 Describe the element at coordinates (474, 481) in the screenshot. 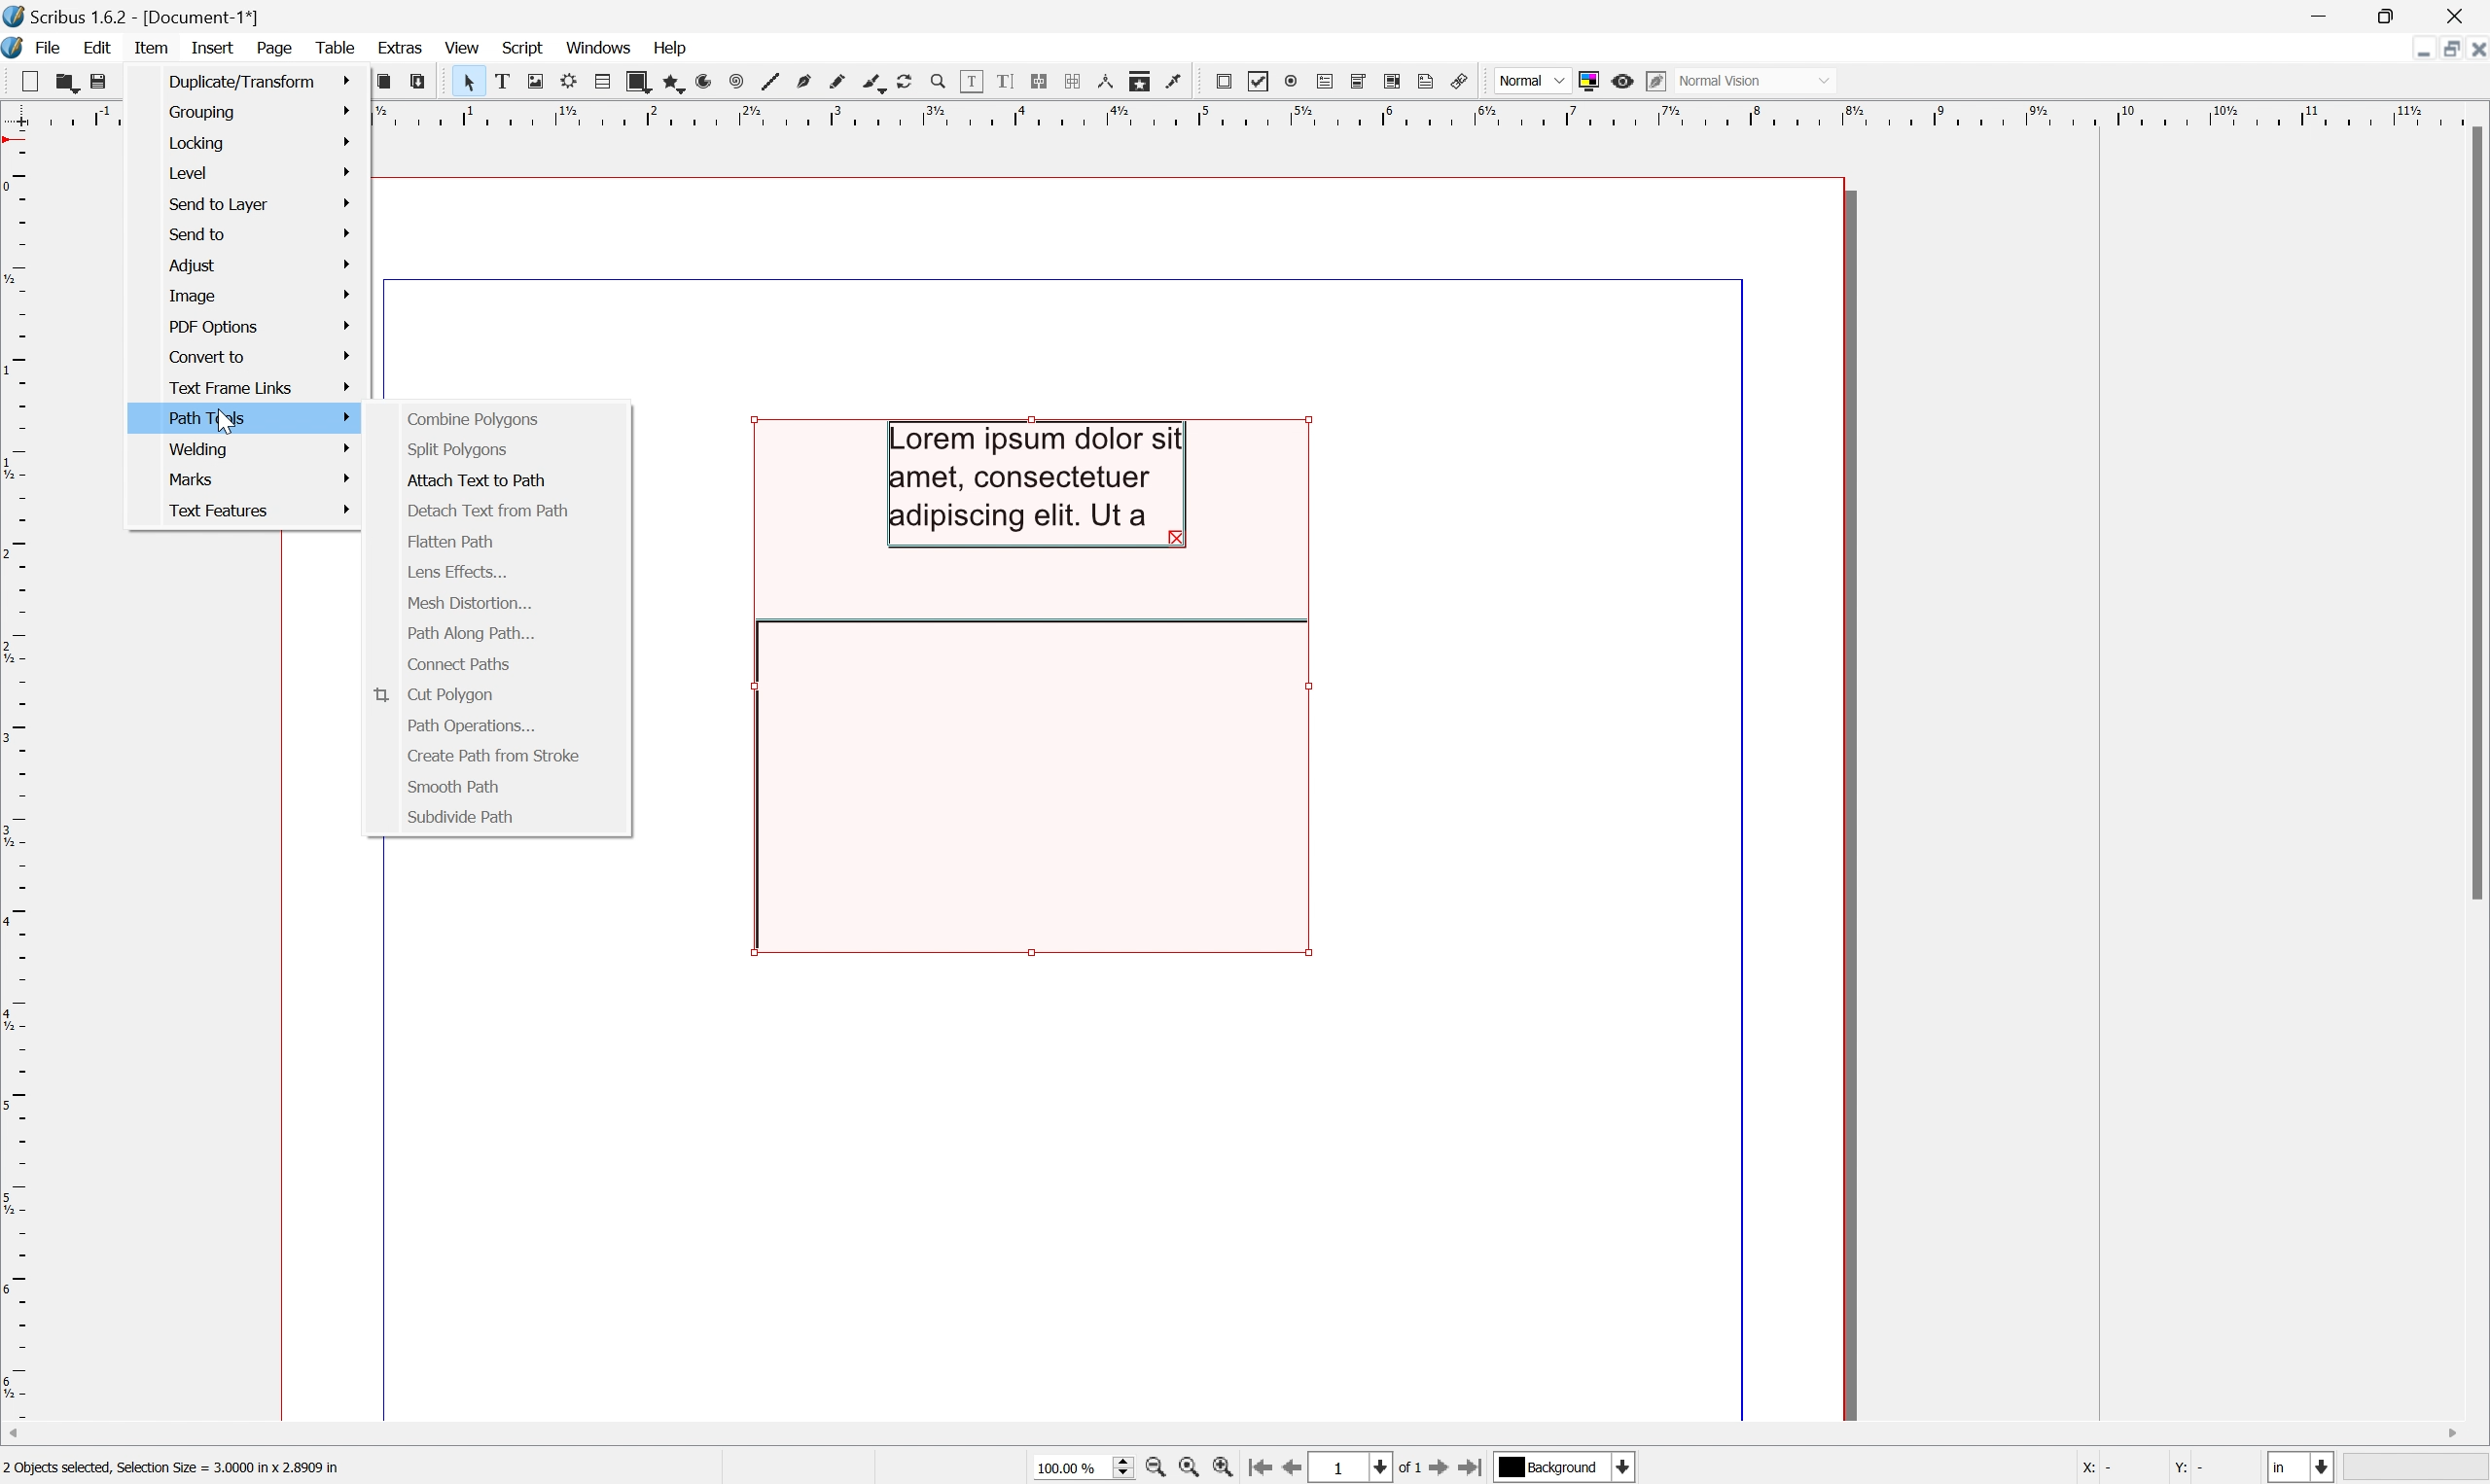

I see `Attach to path` at that location.